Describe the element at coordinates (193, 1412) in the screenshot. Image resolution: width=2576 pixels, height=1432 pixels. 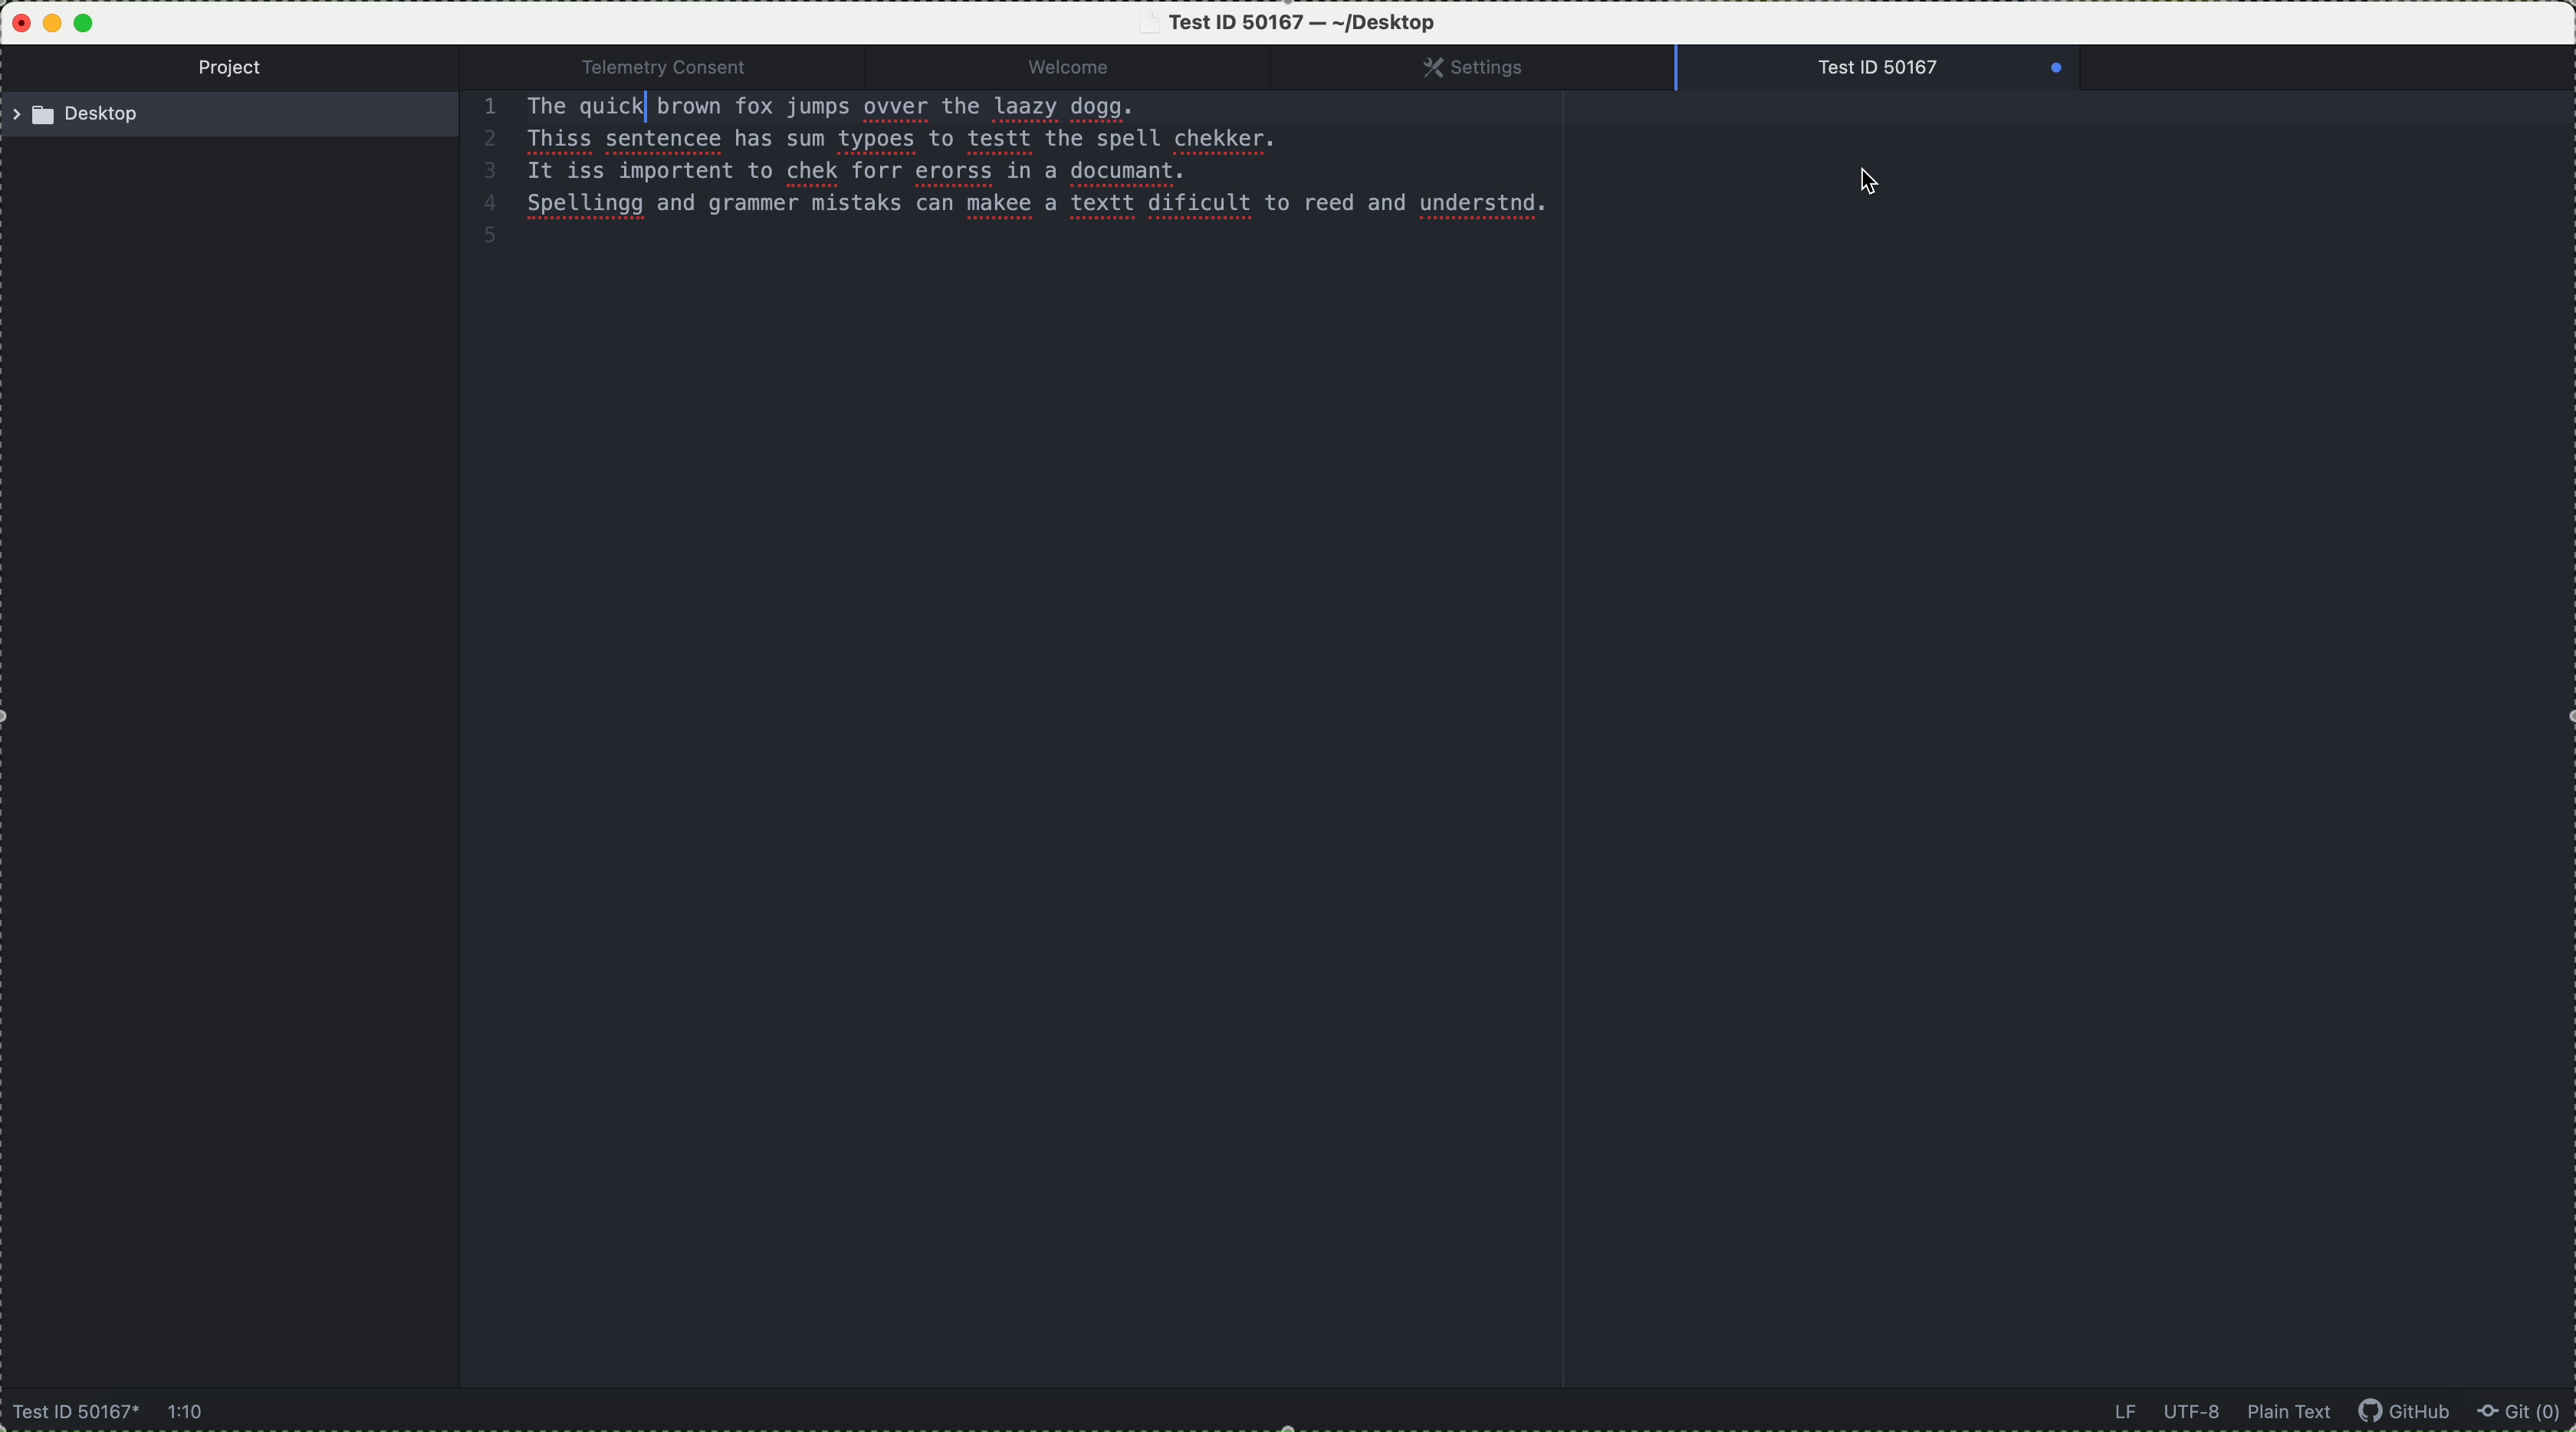
I see `1:10` at that location.